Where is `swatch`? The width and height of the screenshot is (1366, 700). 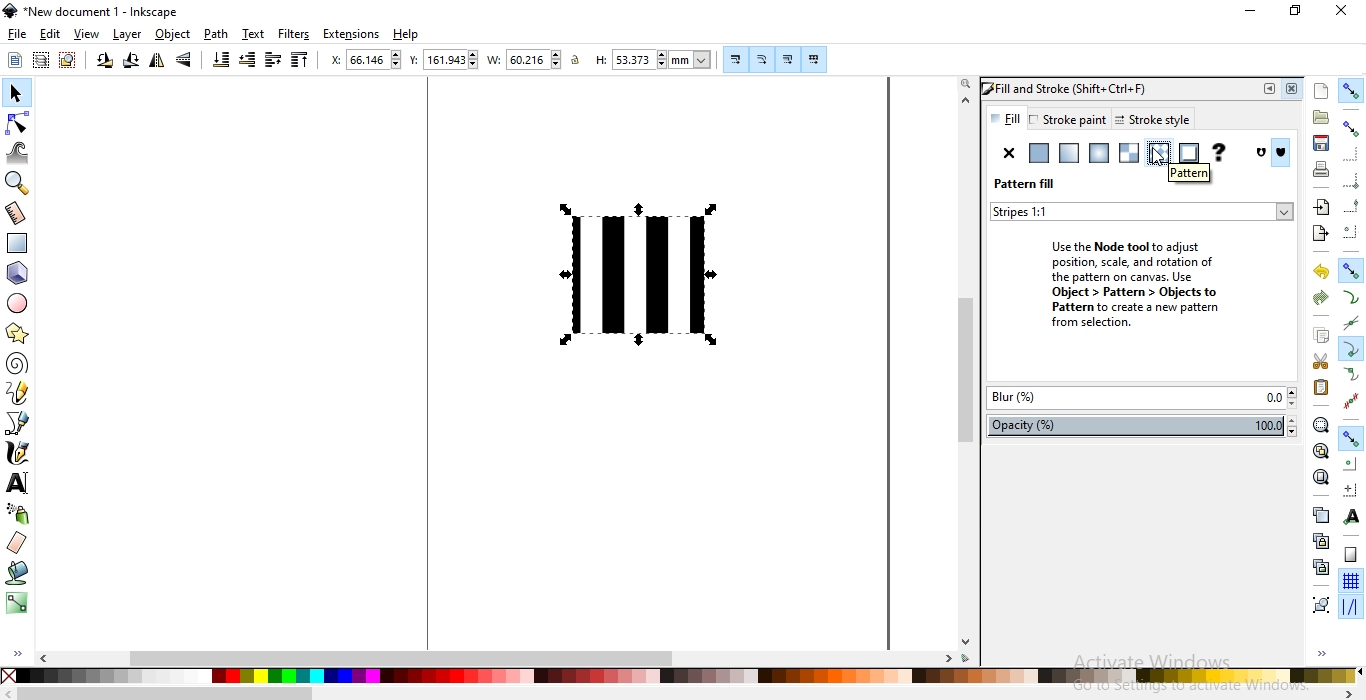 swatch is located at coordinates (1188, 153).